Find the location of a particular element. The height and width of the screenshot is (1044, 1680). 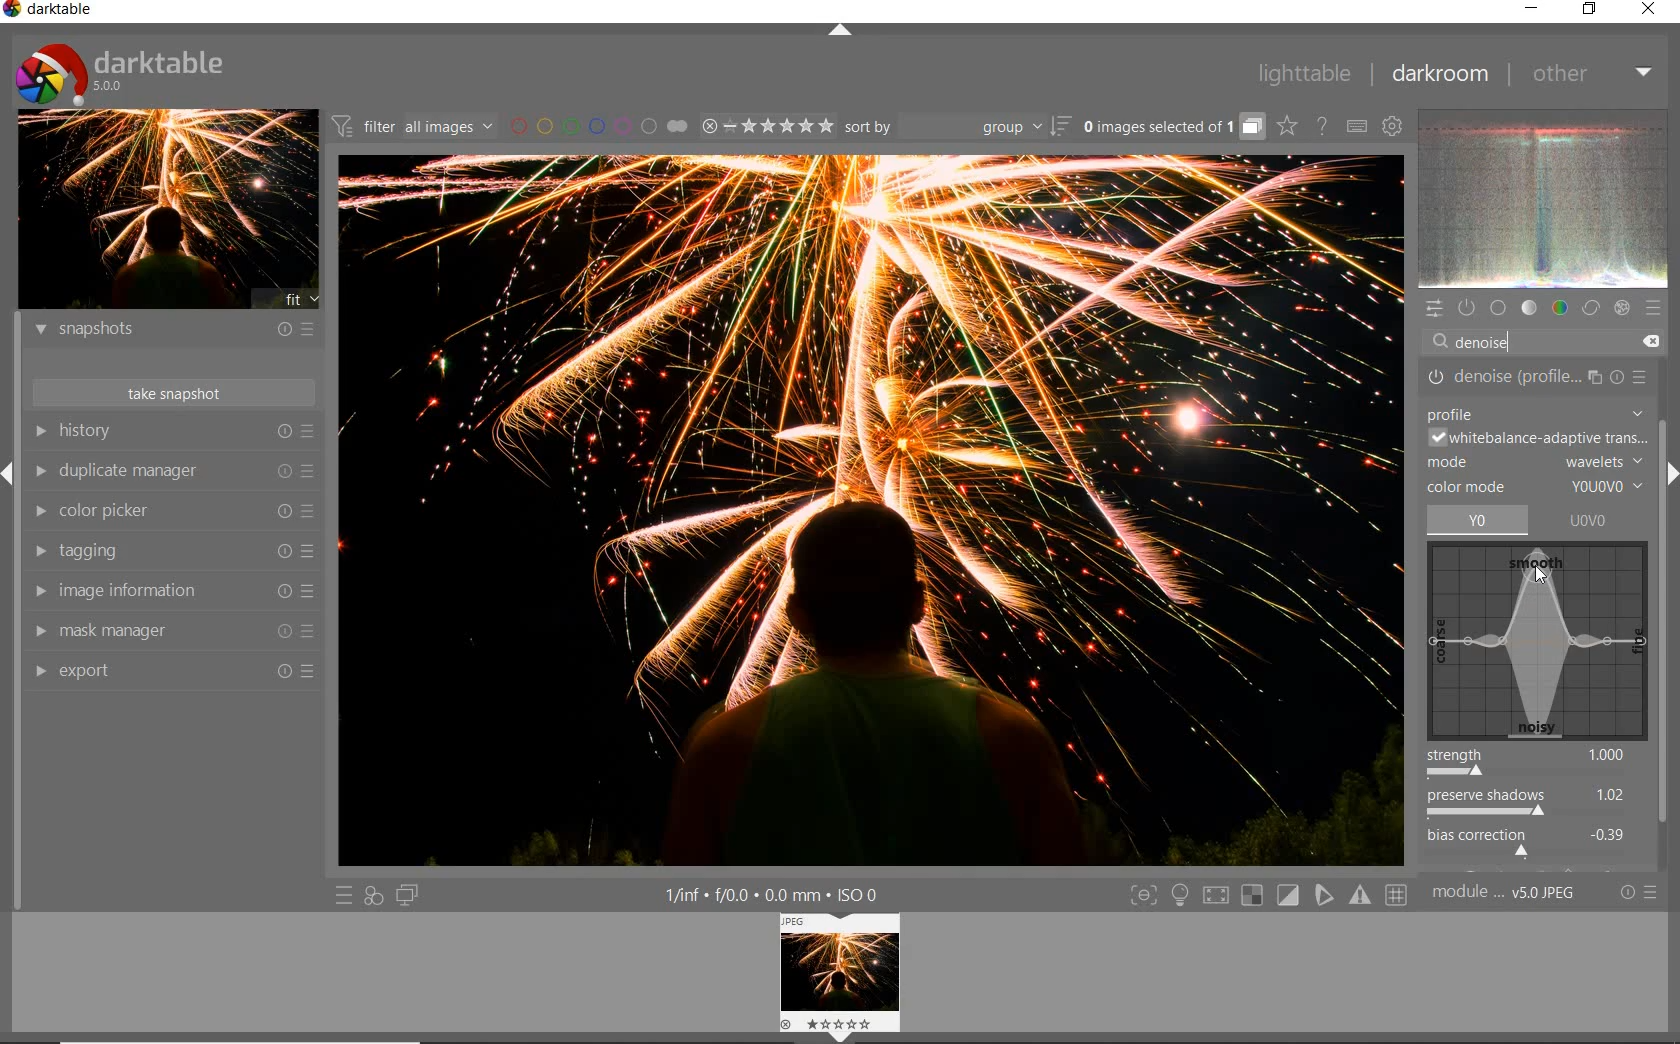

image information is located at coordinates (173, 590).